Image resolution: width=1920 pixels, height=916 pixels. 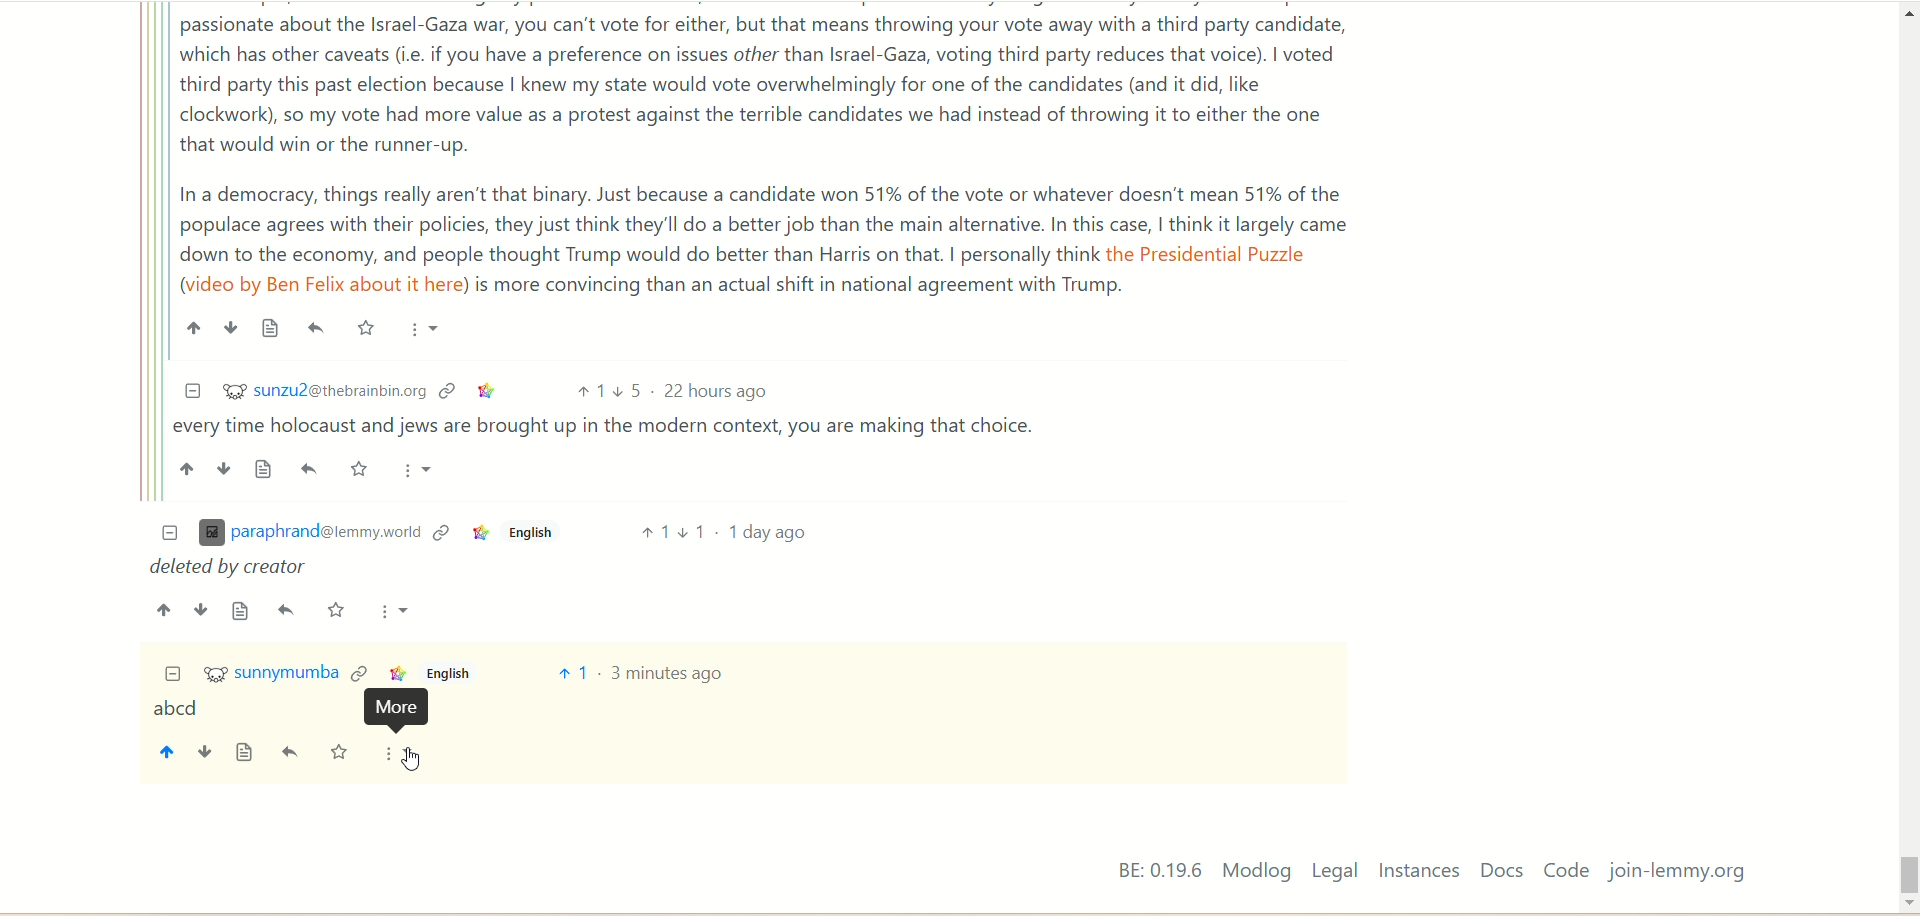 I want to click on Reply, so click(x=287, y=610).